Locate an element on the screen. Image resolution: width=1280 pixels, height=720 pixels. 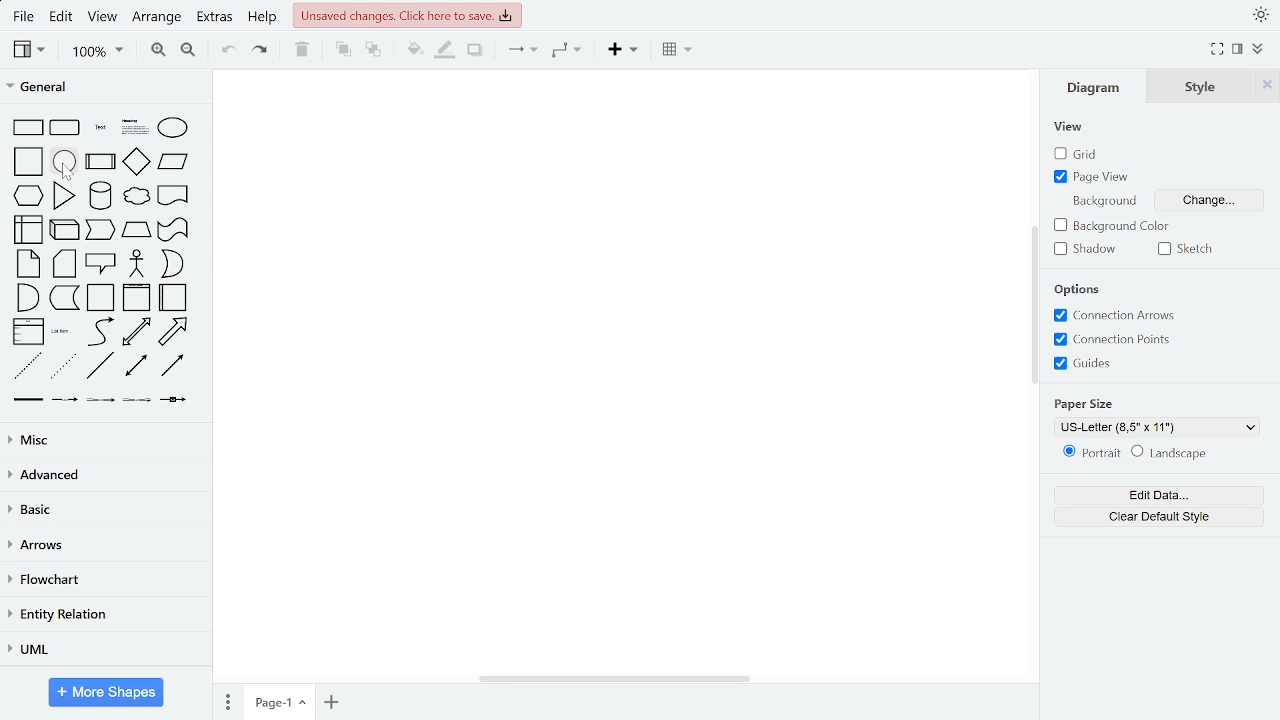
document is located at coordinates (172, 197).